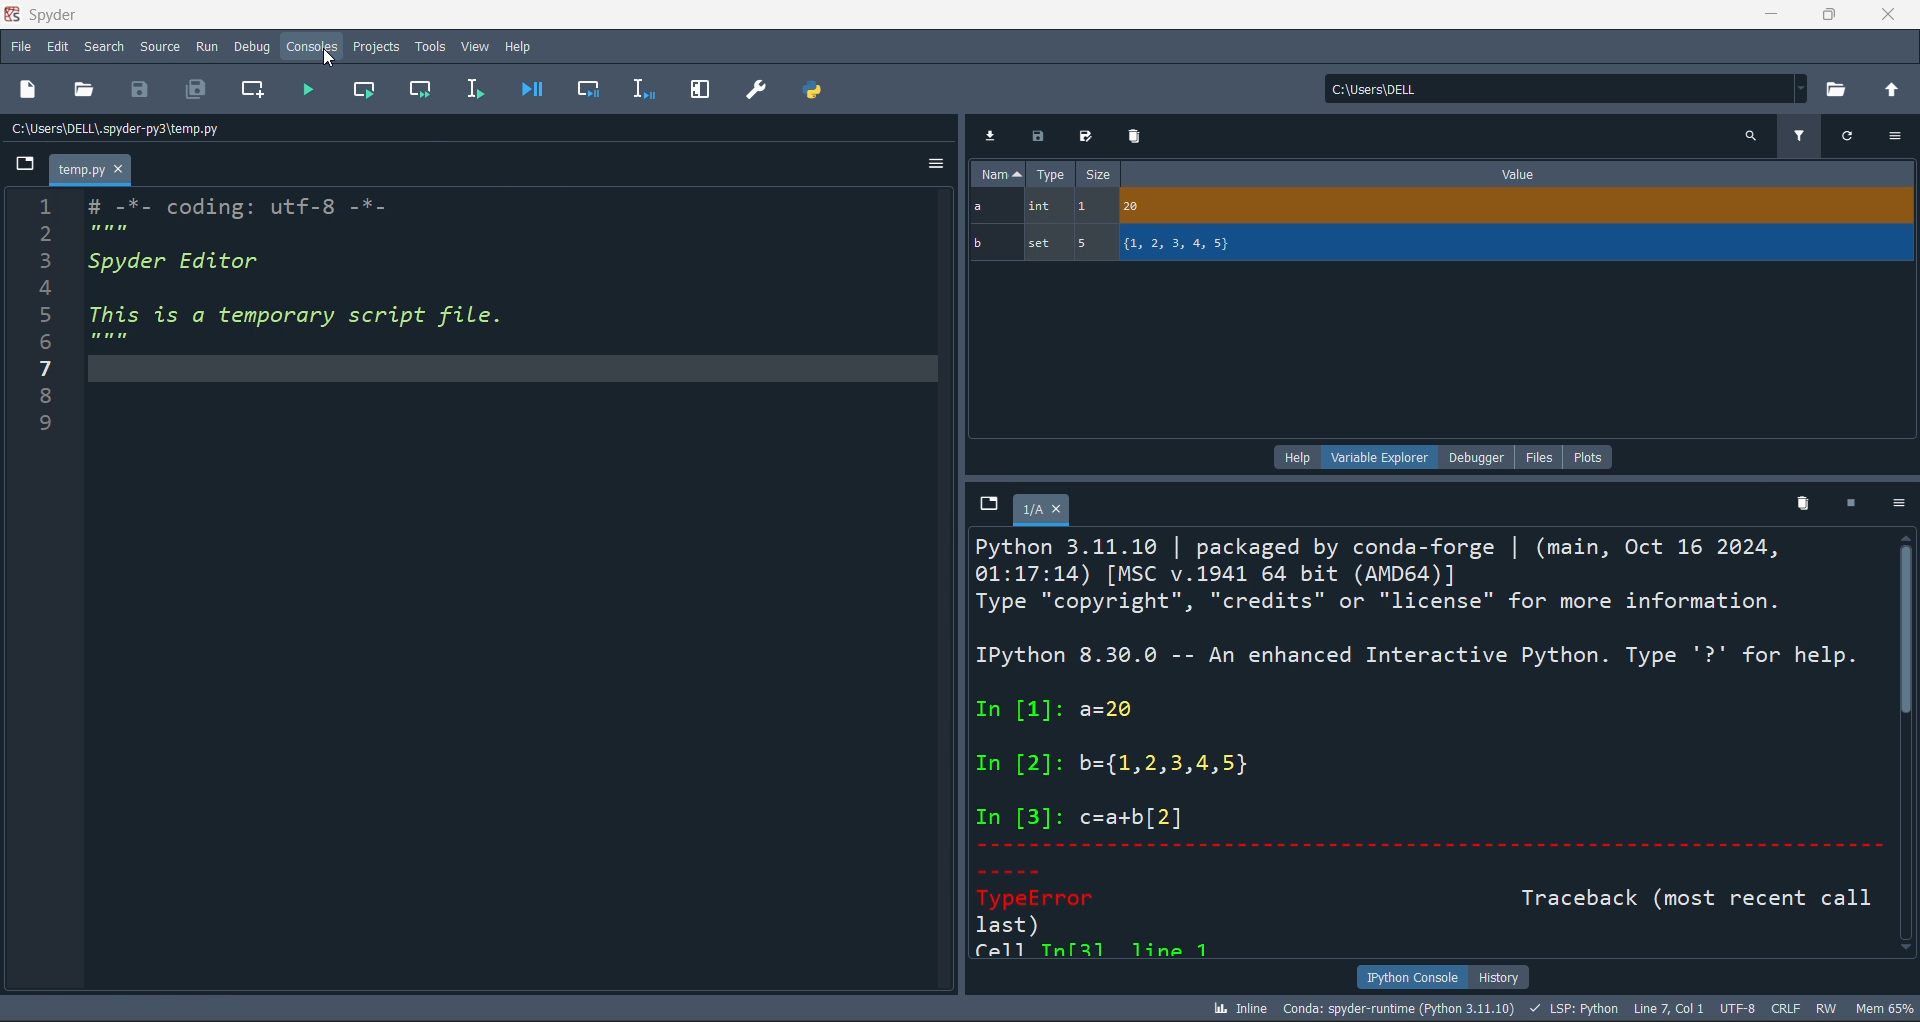  I want to click on RW, so click(1829, 1008).